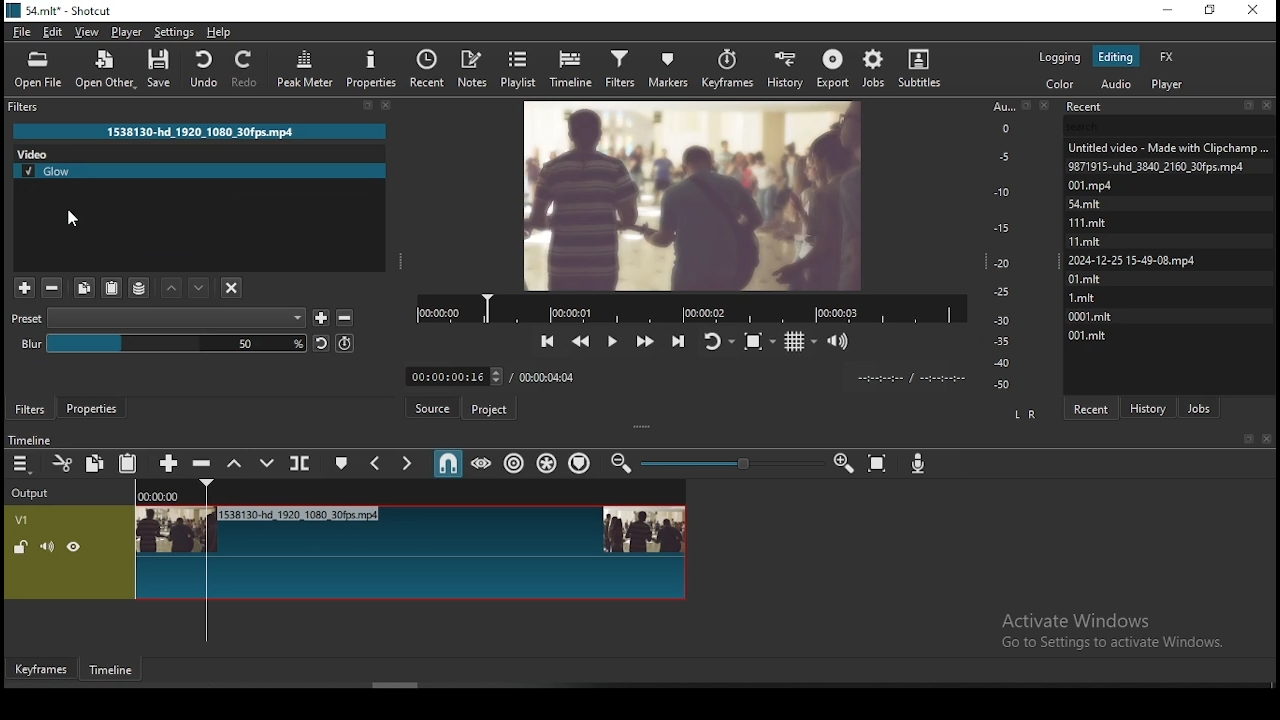  I want to click on create/edit marker, so click(339, 466).